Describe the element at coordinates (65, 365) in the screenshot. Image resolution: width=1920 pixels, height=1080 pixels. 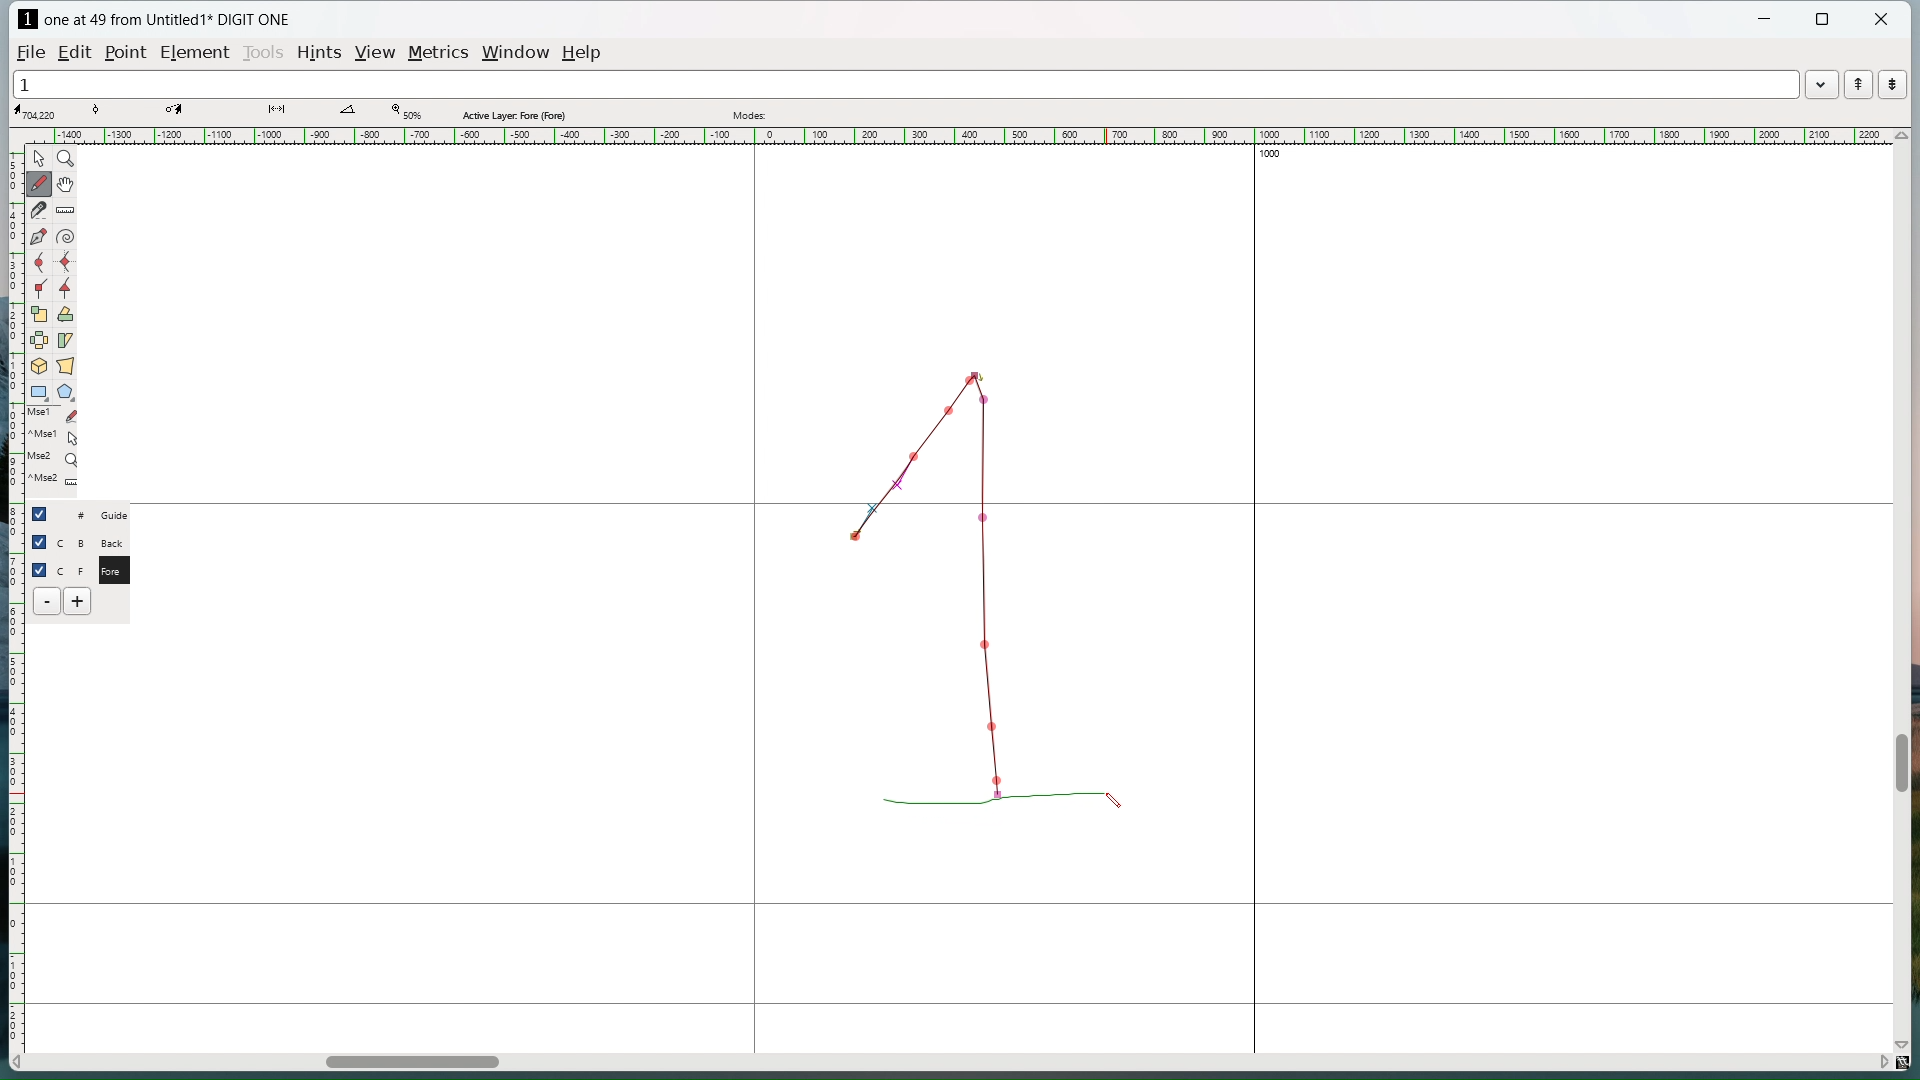
I see `perspective transformation` at that location.